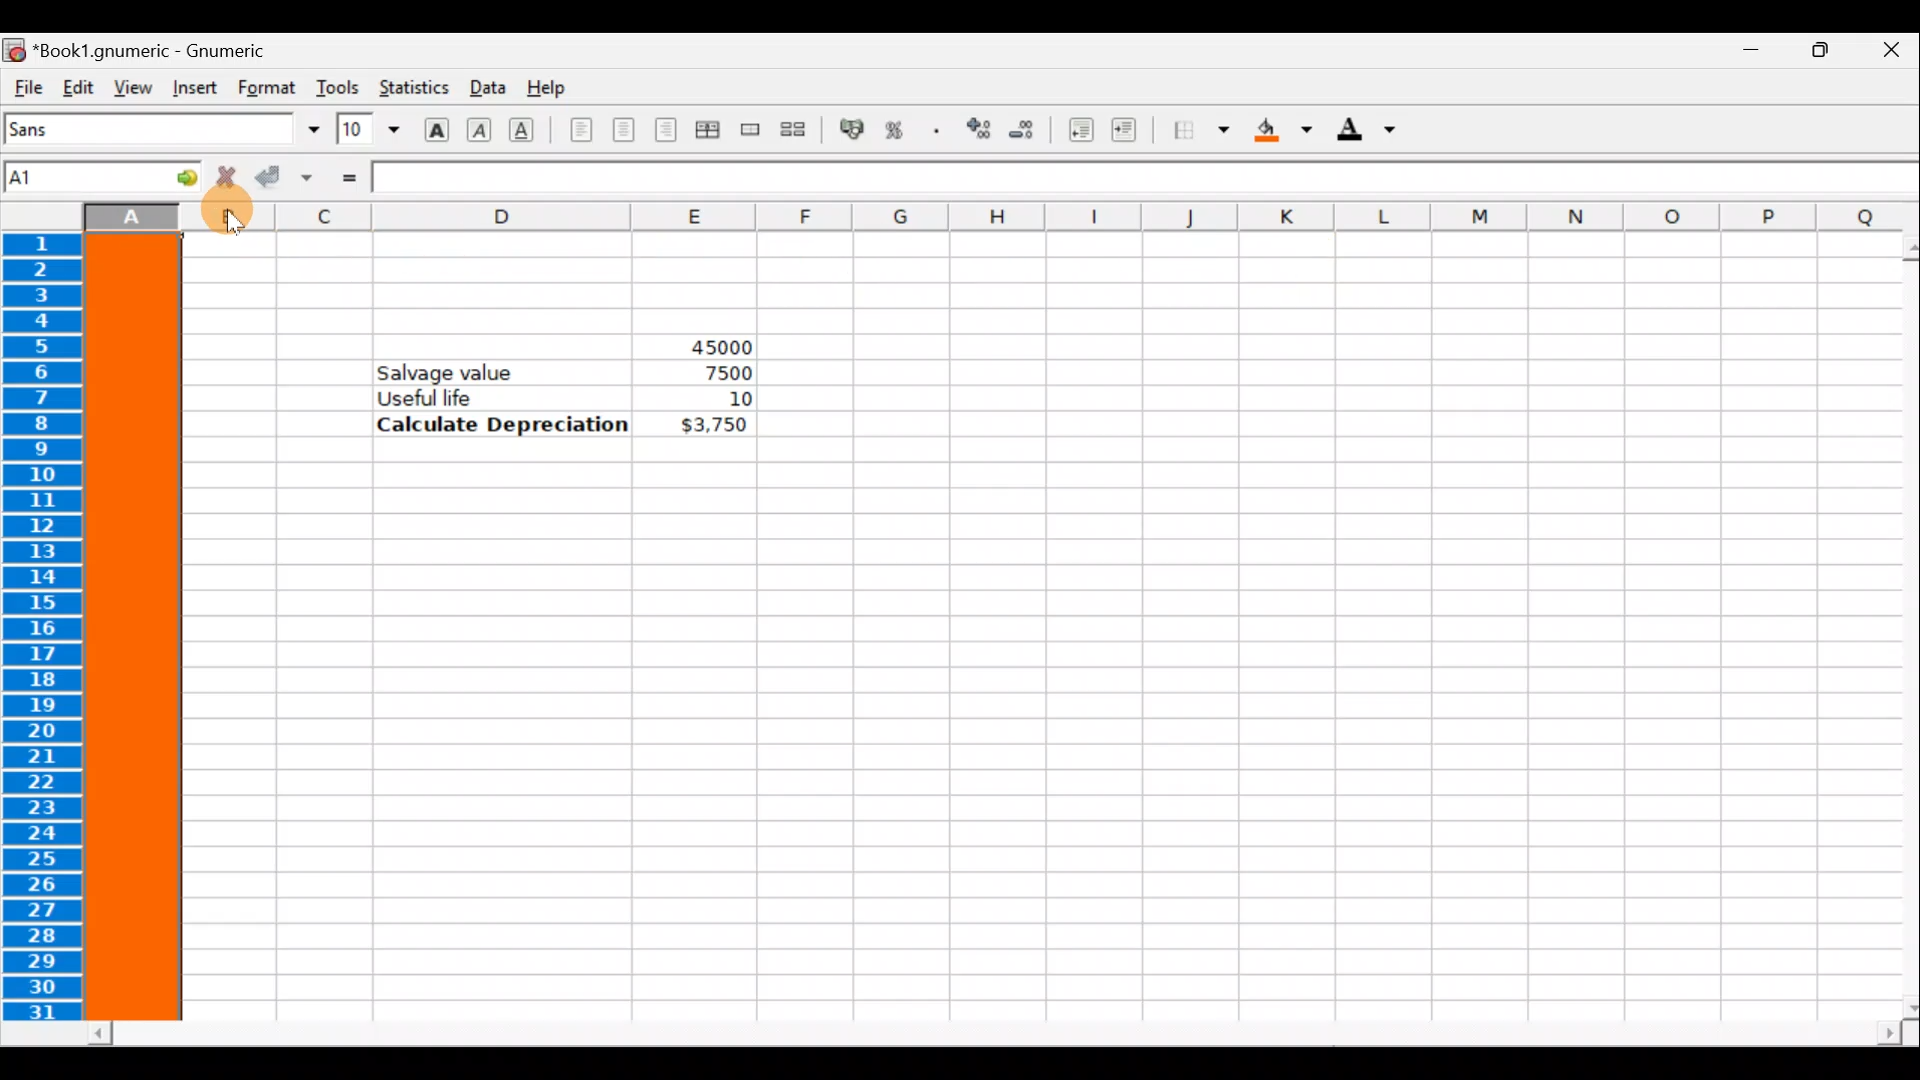 The height and width of the screenshot is (1080, 1920). What do you see at coordinates (14, 49) in the screenshot?
I see `Gnumeric logo` at bounding box center [14, 49].